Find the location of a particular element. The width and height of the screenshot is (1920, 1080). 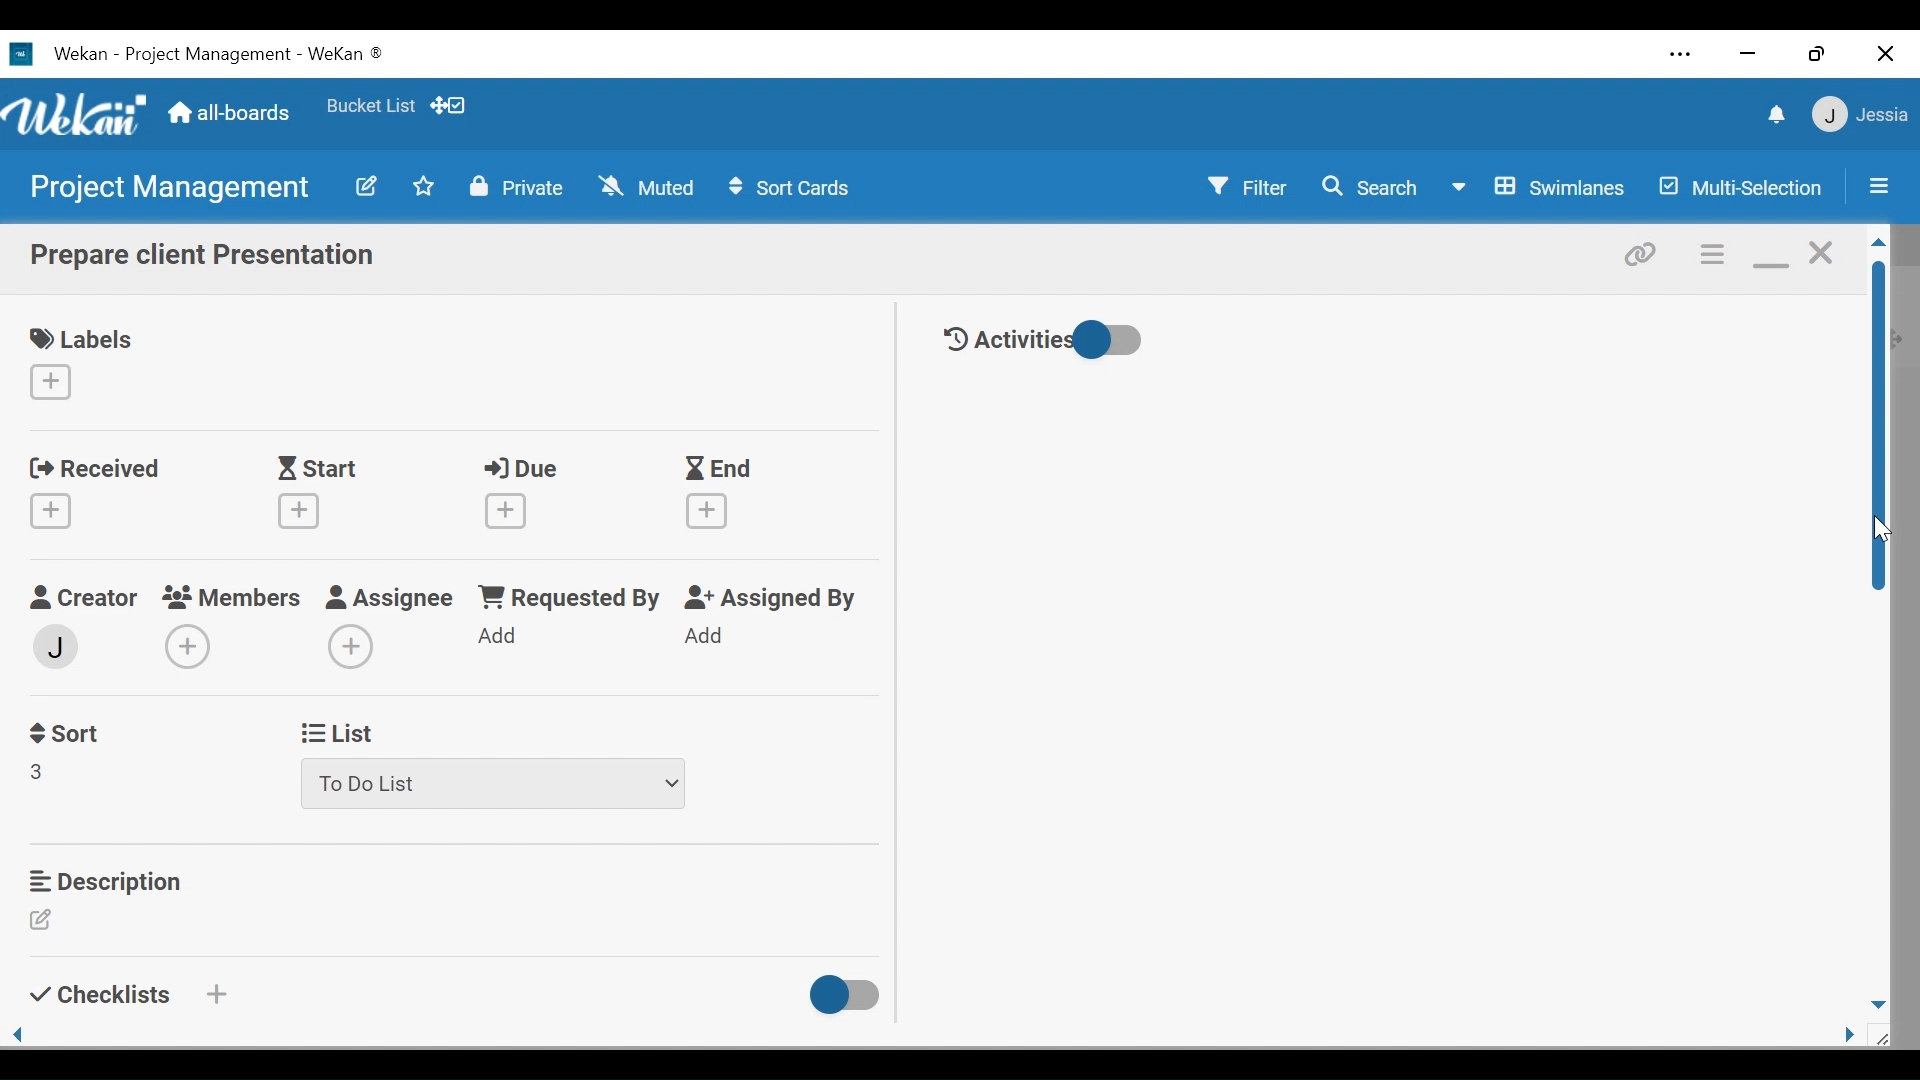

Checklists is located at coordinates (107, 994).